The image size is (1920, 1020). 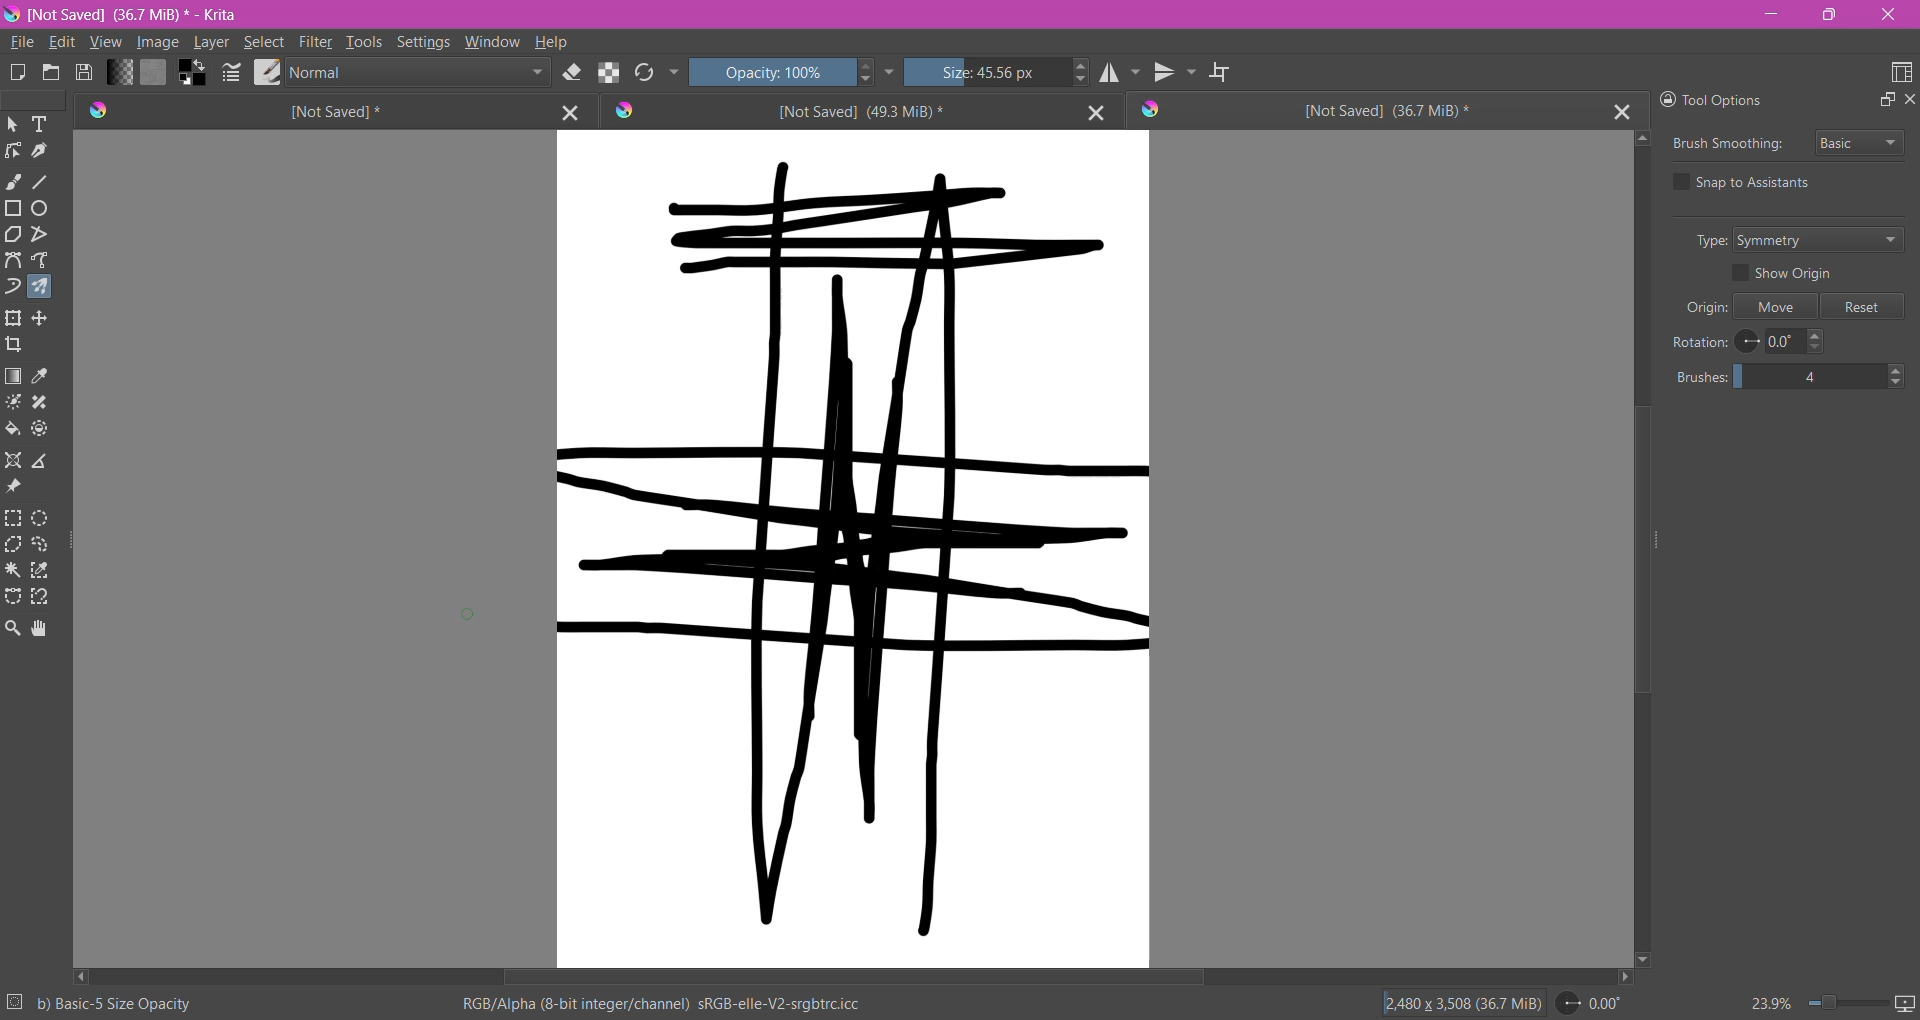 What do you see at coordinates (14, 597) in the screenshot?
I see `Bezier Curve Selection Tool` at bounding box center [14, 597].